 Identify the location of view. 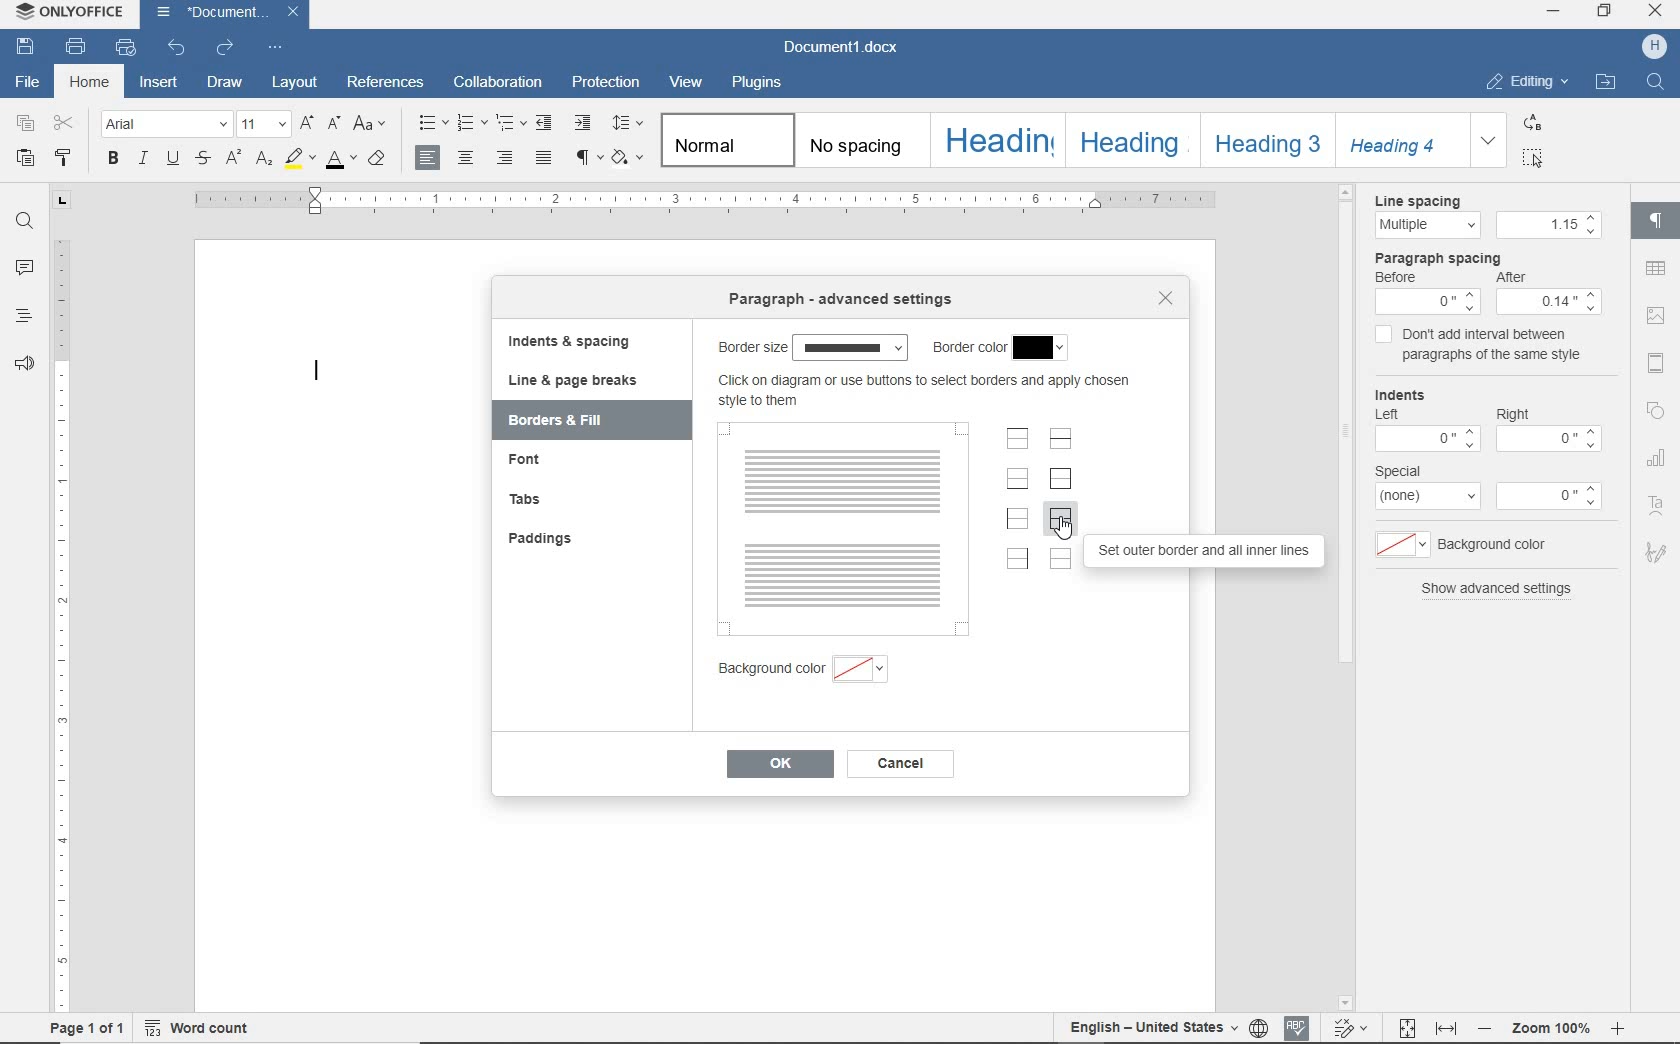
(686, 82).